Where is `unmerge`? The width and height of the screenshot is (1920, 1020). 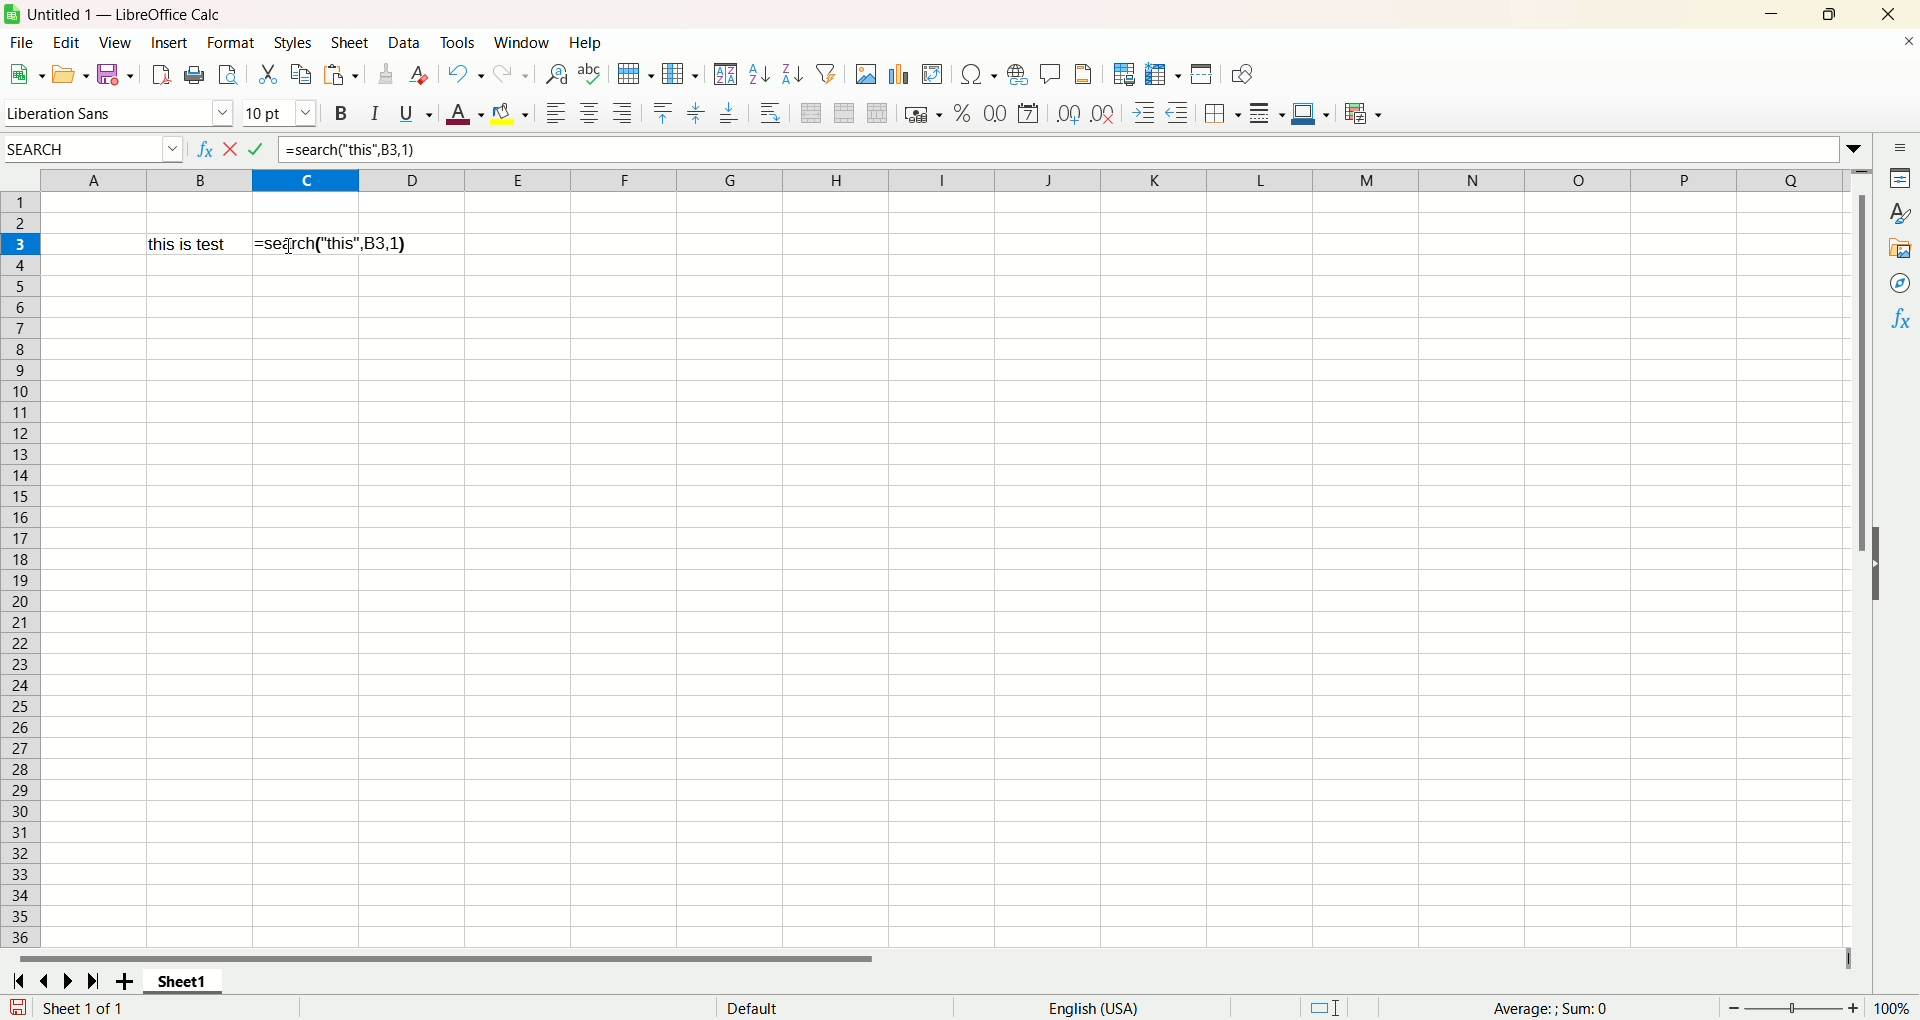 unmerge is located at coordinates (877, 113).